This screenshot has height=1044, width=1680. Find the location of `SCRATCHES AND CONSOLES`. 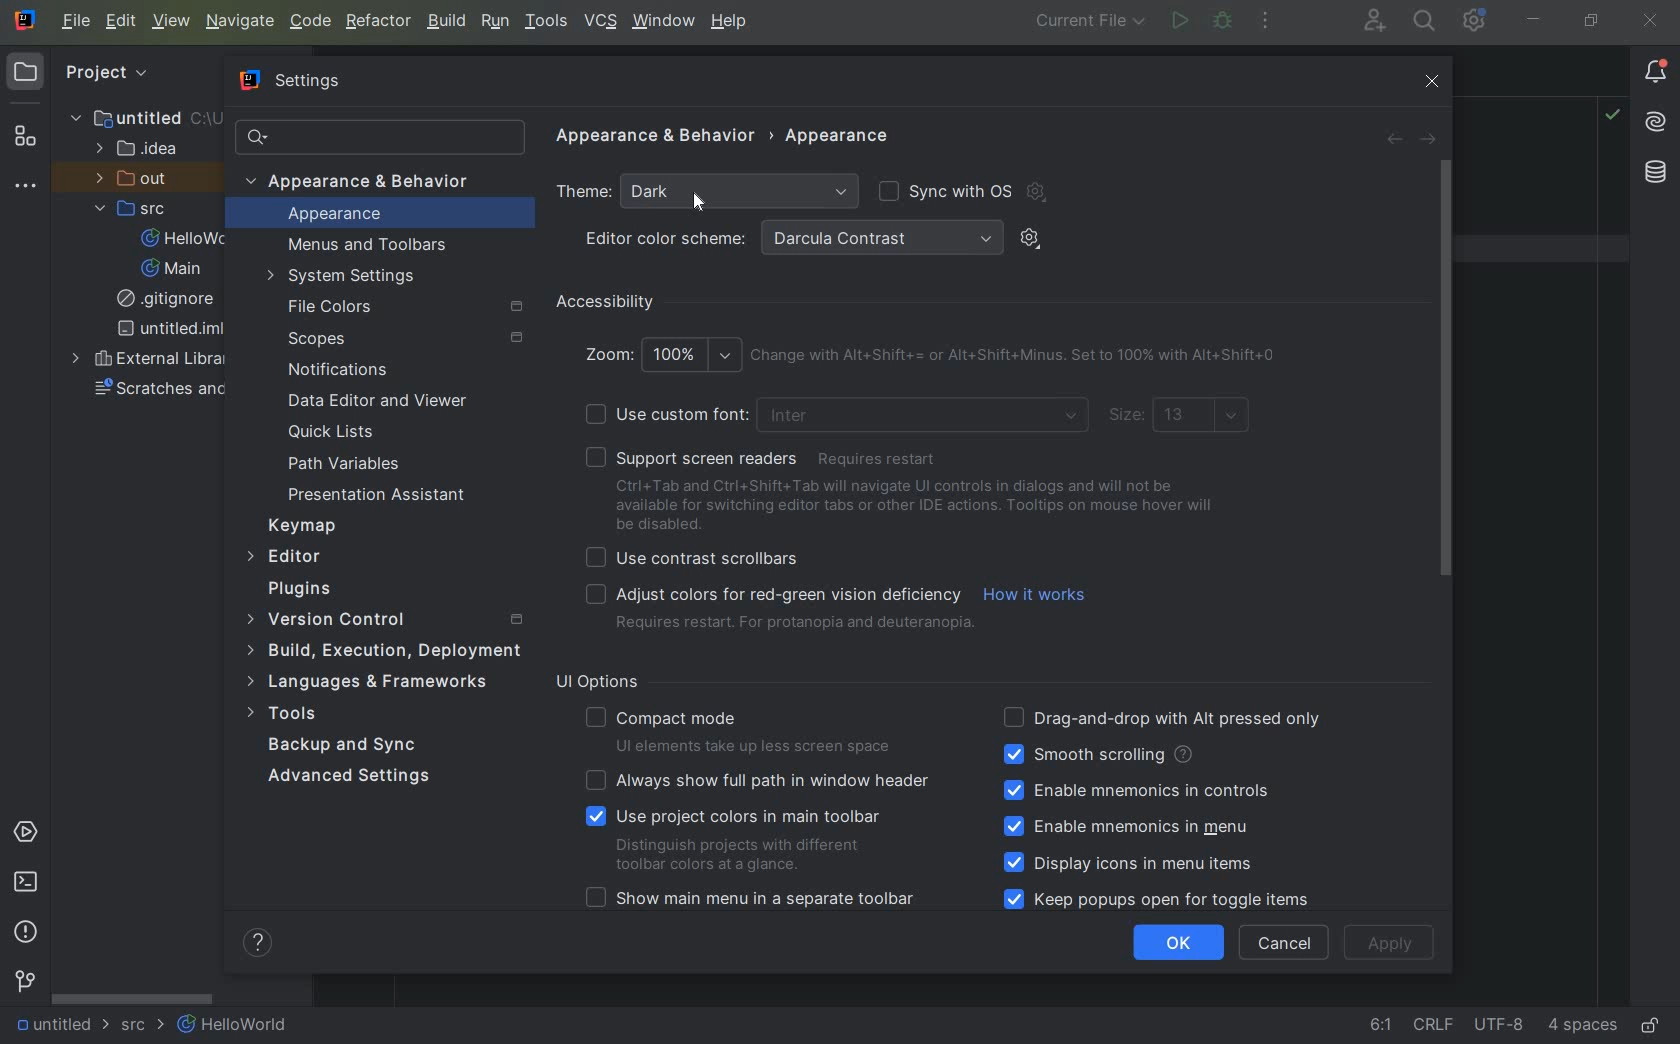

SCRATCHES AND CONSOLES is located at coordinates (158, 392).